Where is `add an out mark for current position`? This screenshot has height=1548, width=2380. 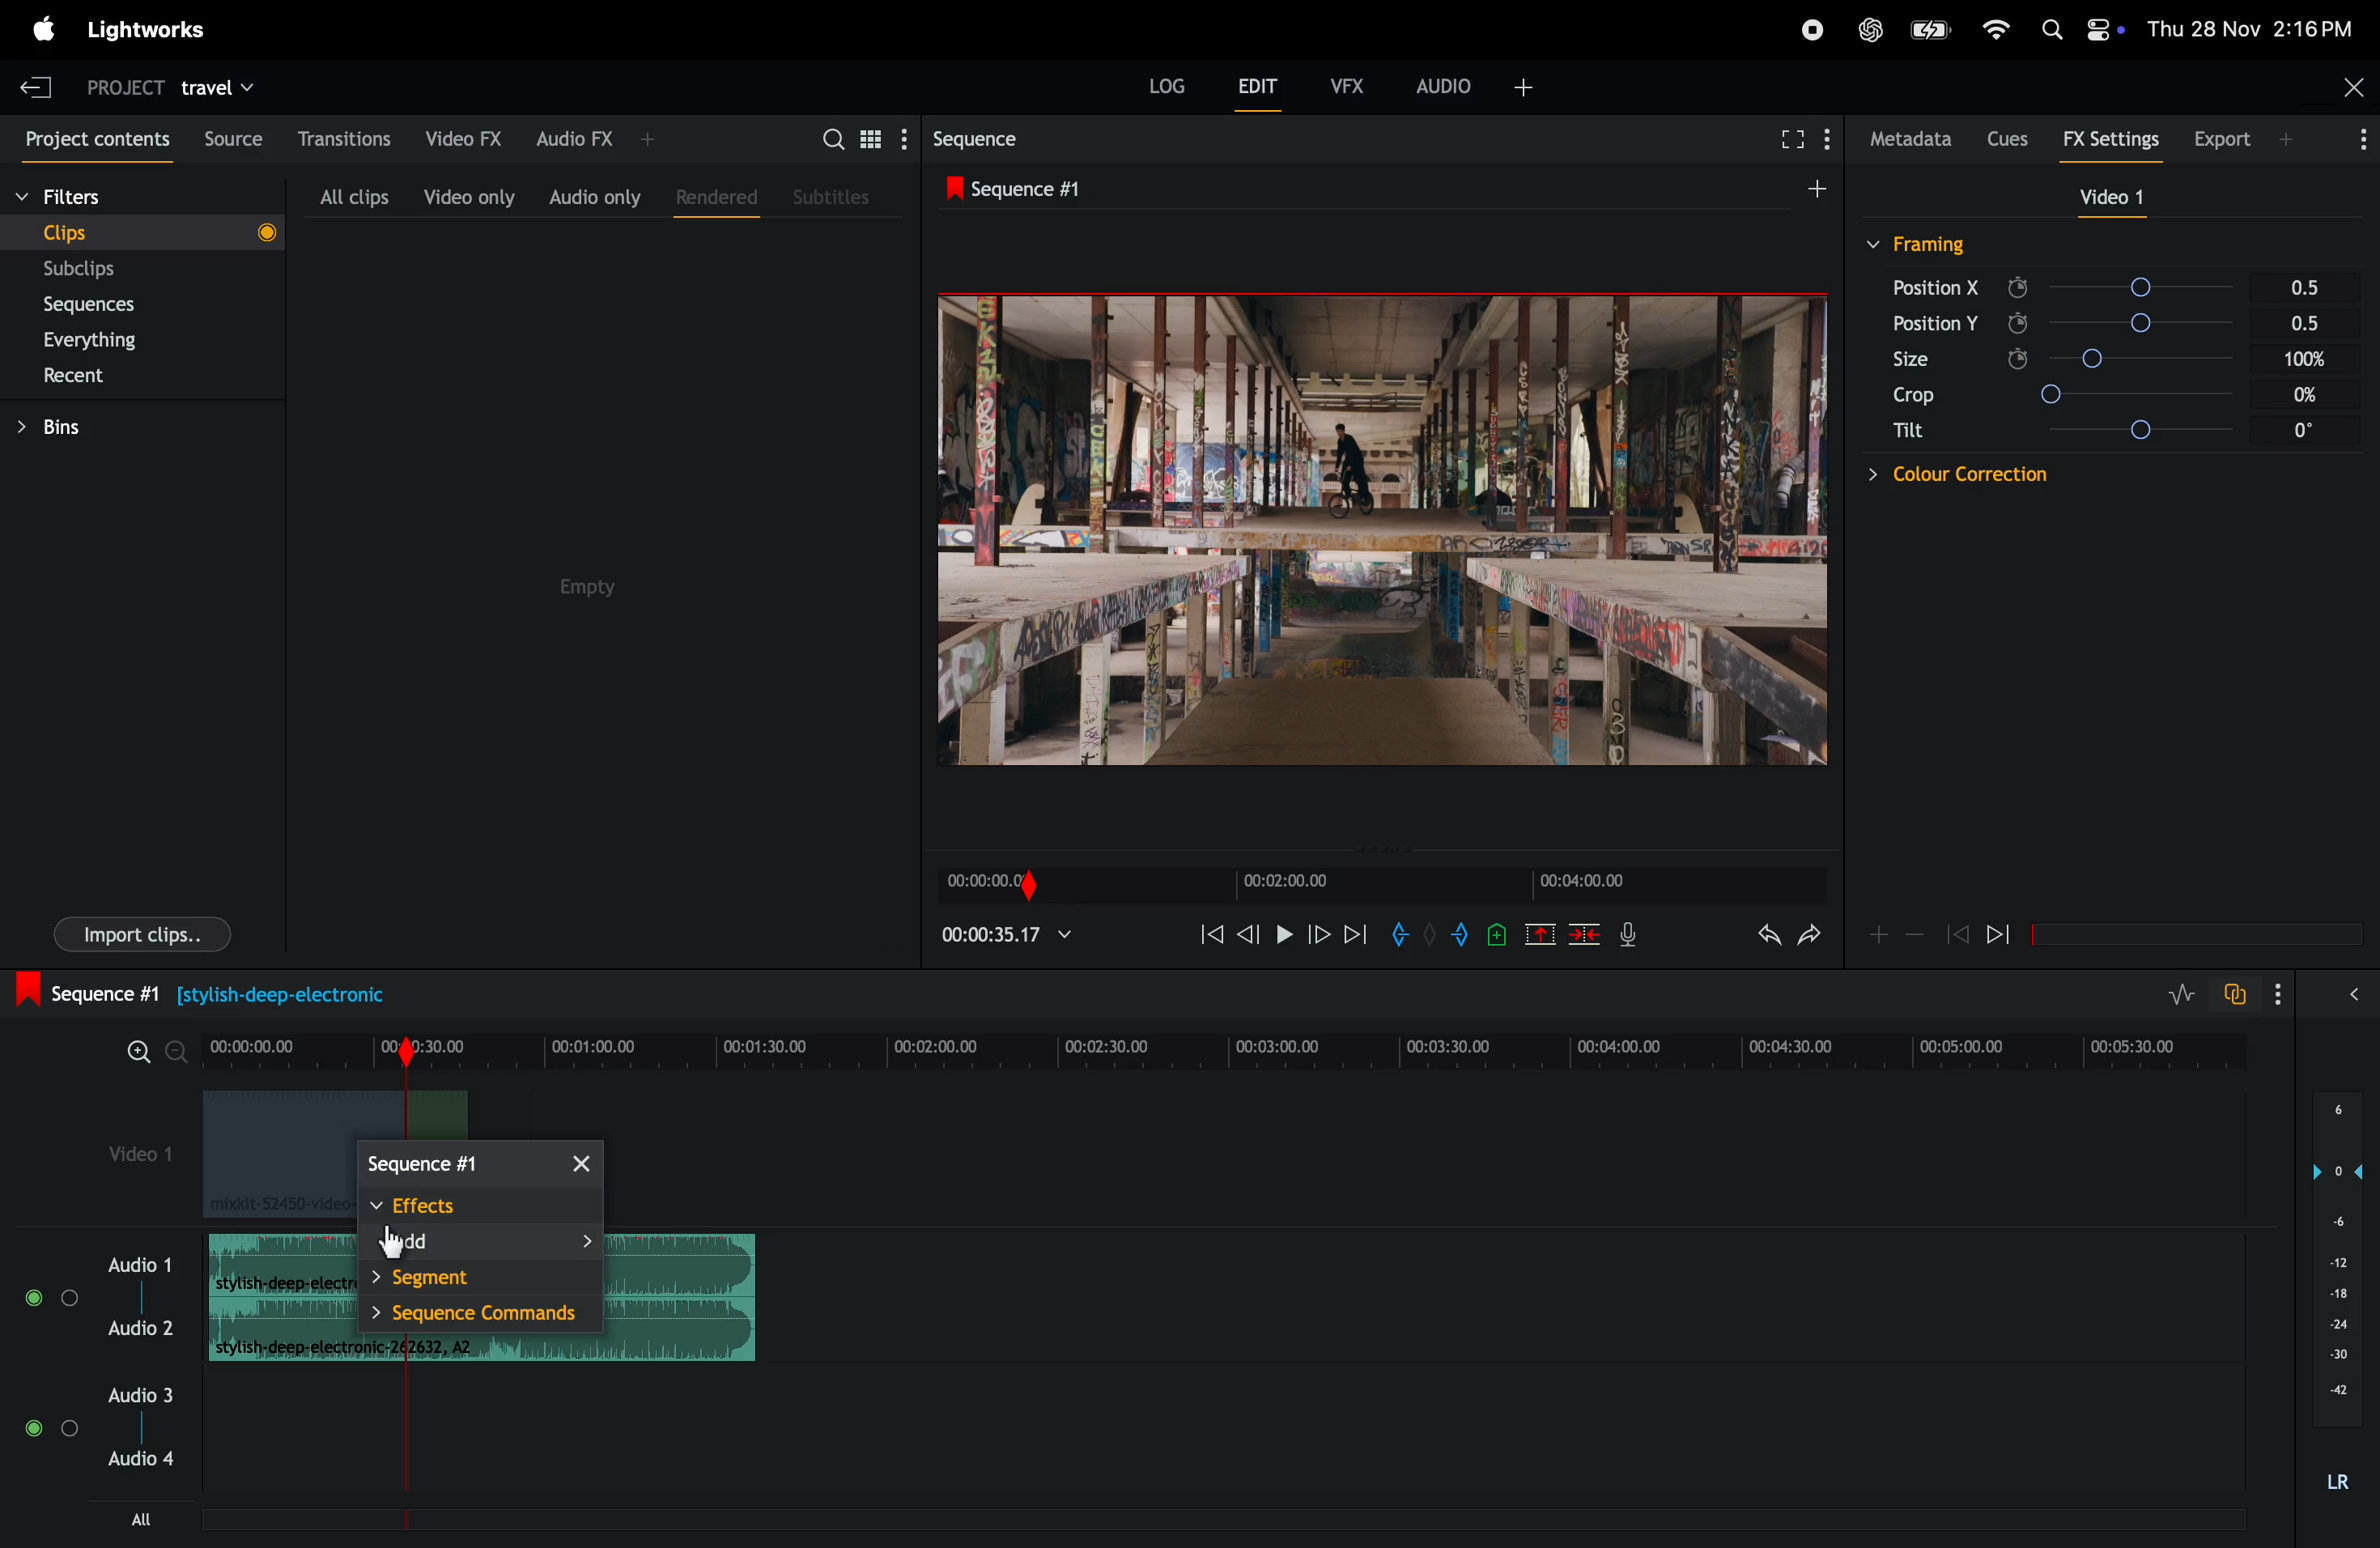
add an out mark for current position is located at coordinates (1464, 934).